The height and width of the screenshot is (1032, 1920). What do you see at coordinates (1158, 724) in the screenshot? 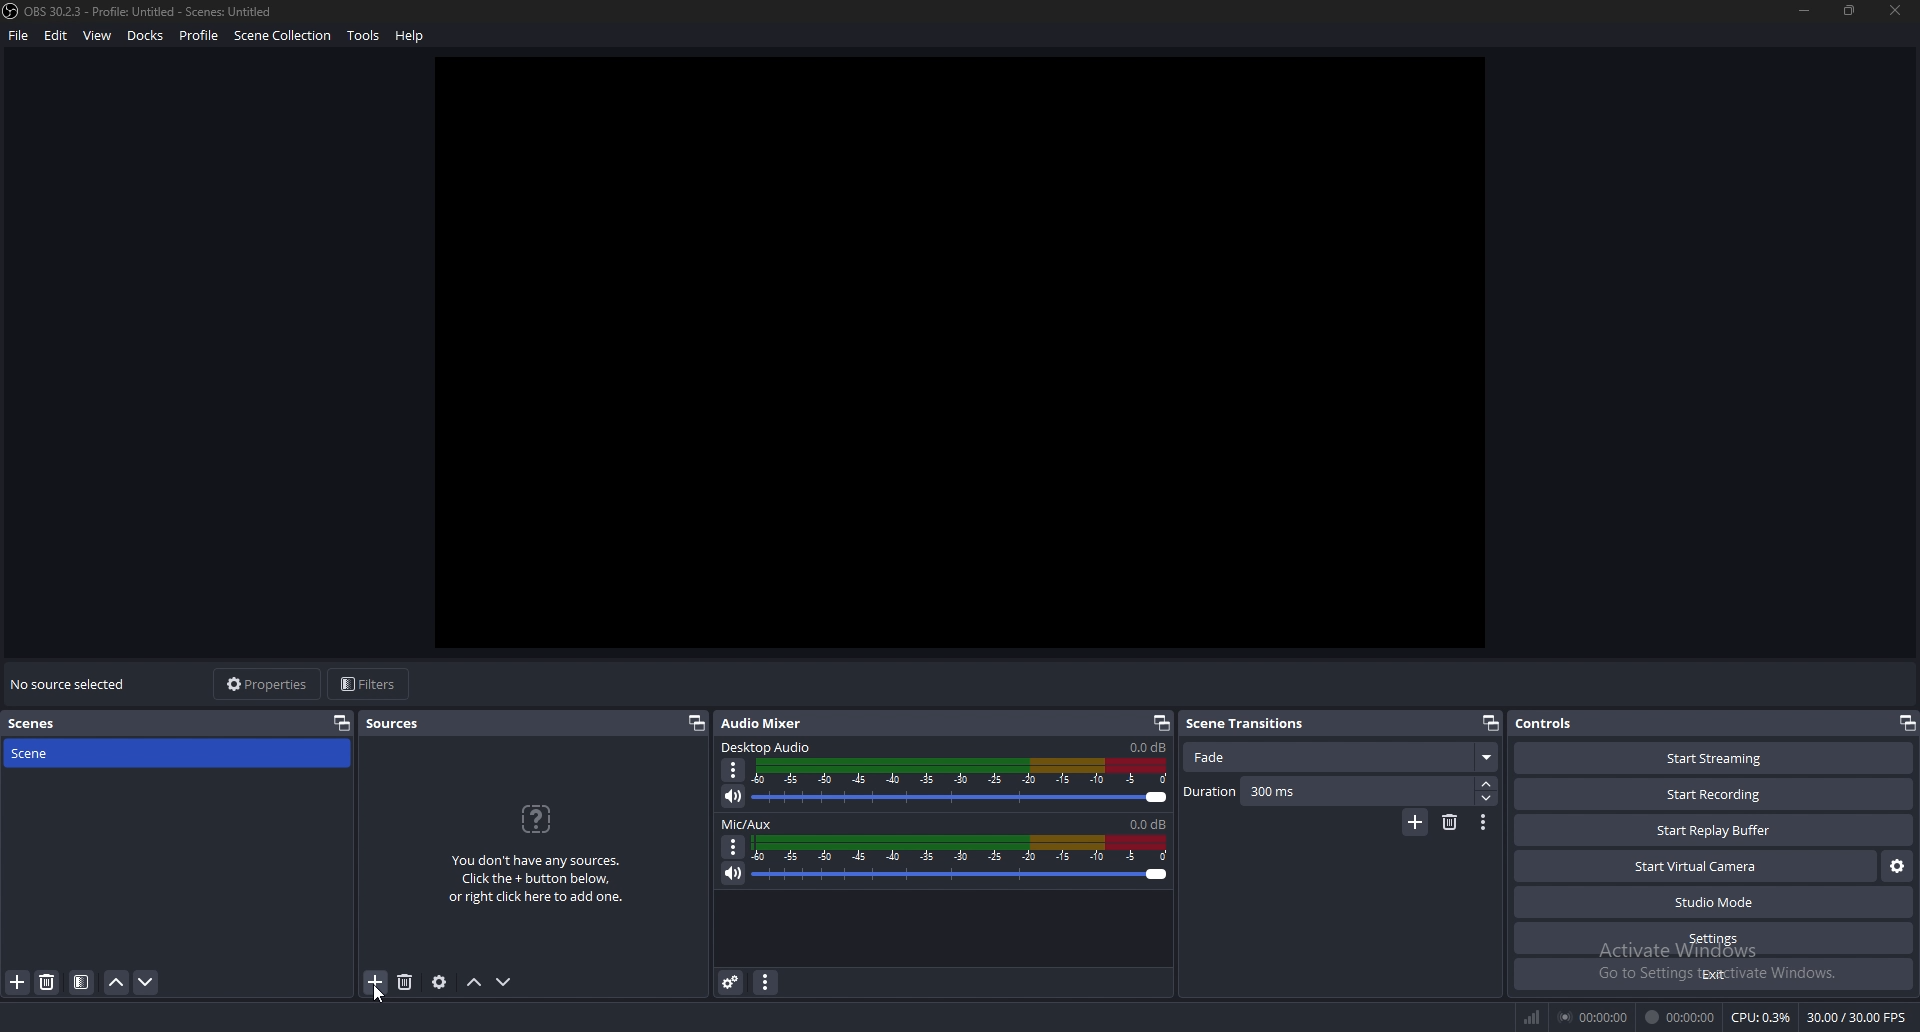
I see `pop out` at bounding box center [1158, 724].